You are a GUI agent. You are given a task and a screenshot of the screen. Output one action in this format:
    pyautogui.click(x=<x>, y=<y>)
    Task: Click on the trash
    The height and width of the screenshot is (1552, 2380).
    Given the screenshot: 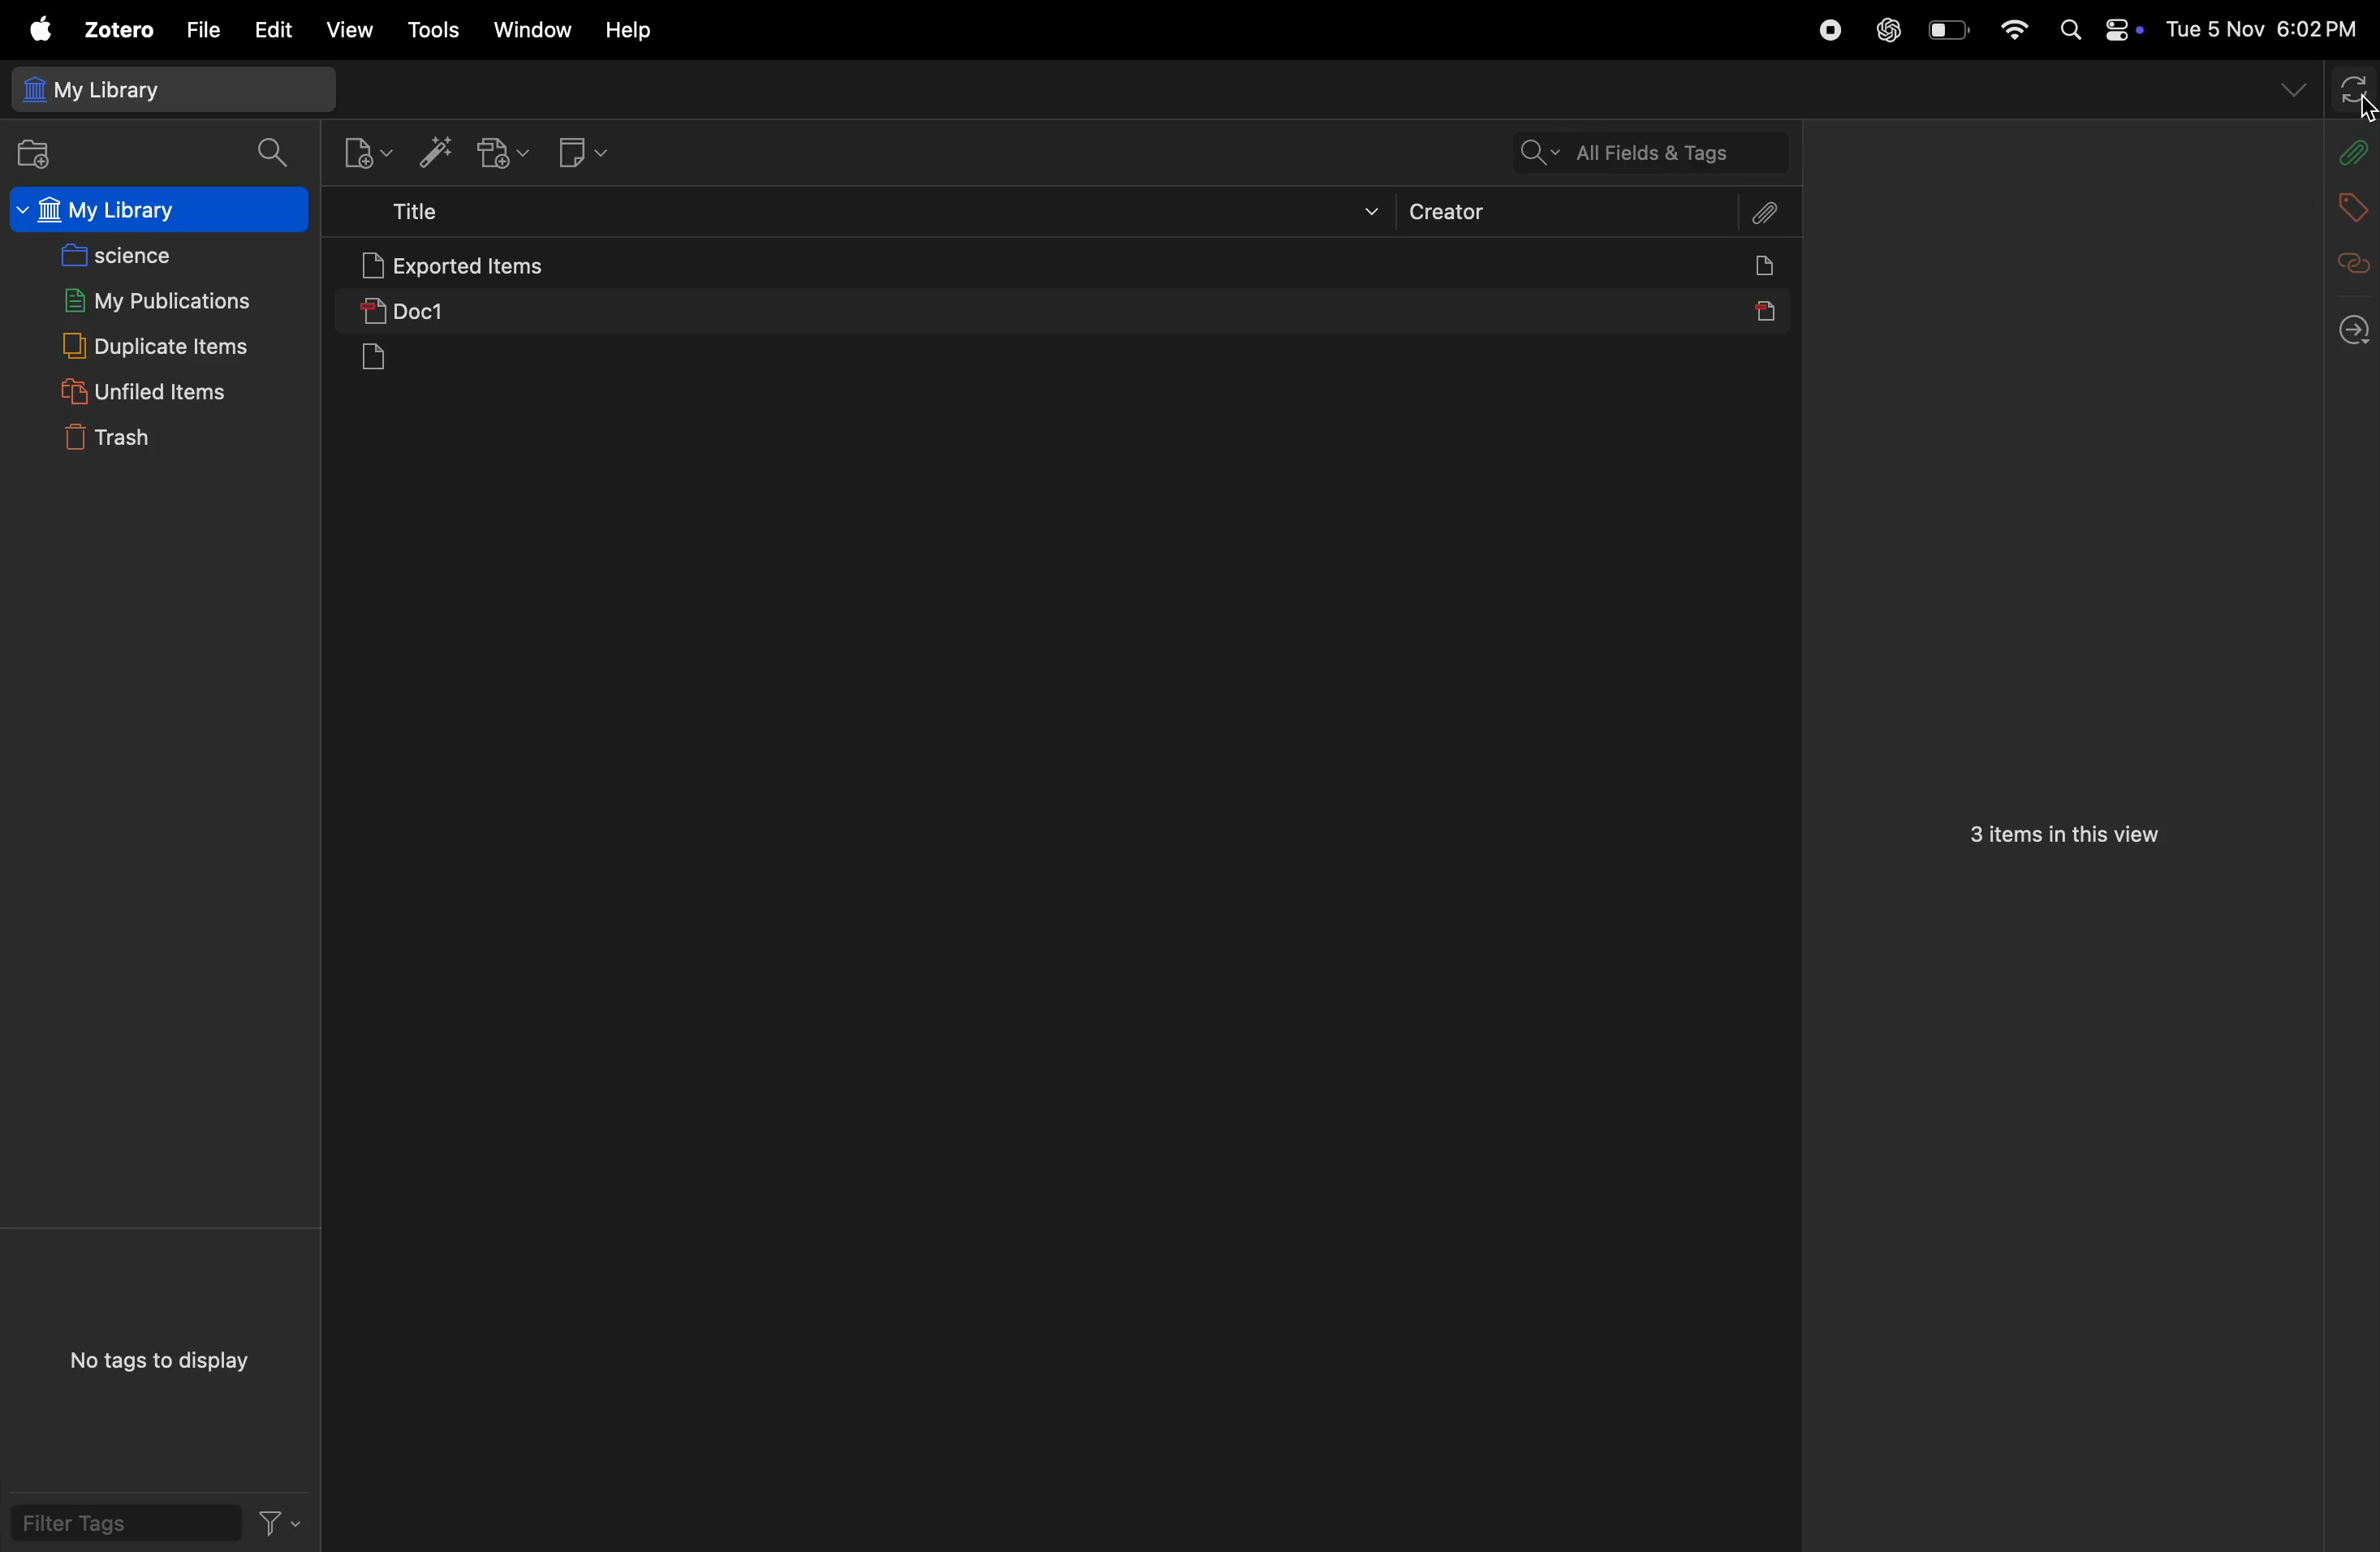 What is the action you would take?
    pyautogui.click(x=148, y=441)
    